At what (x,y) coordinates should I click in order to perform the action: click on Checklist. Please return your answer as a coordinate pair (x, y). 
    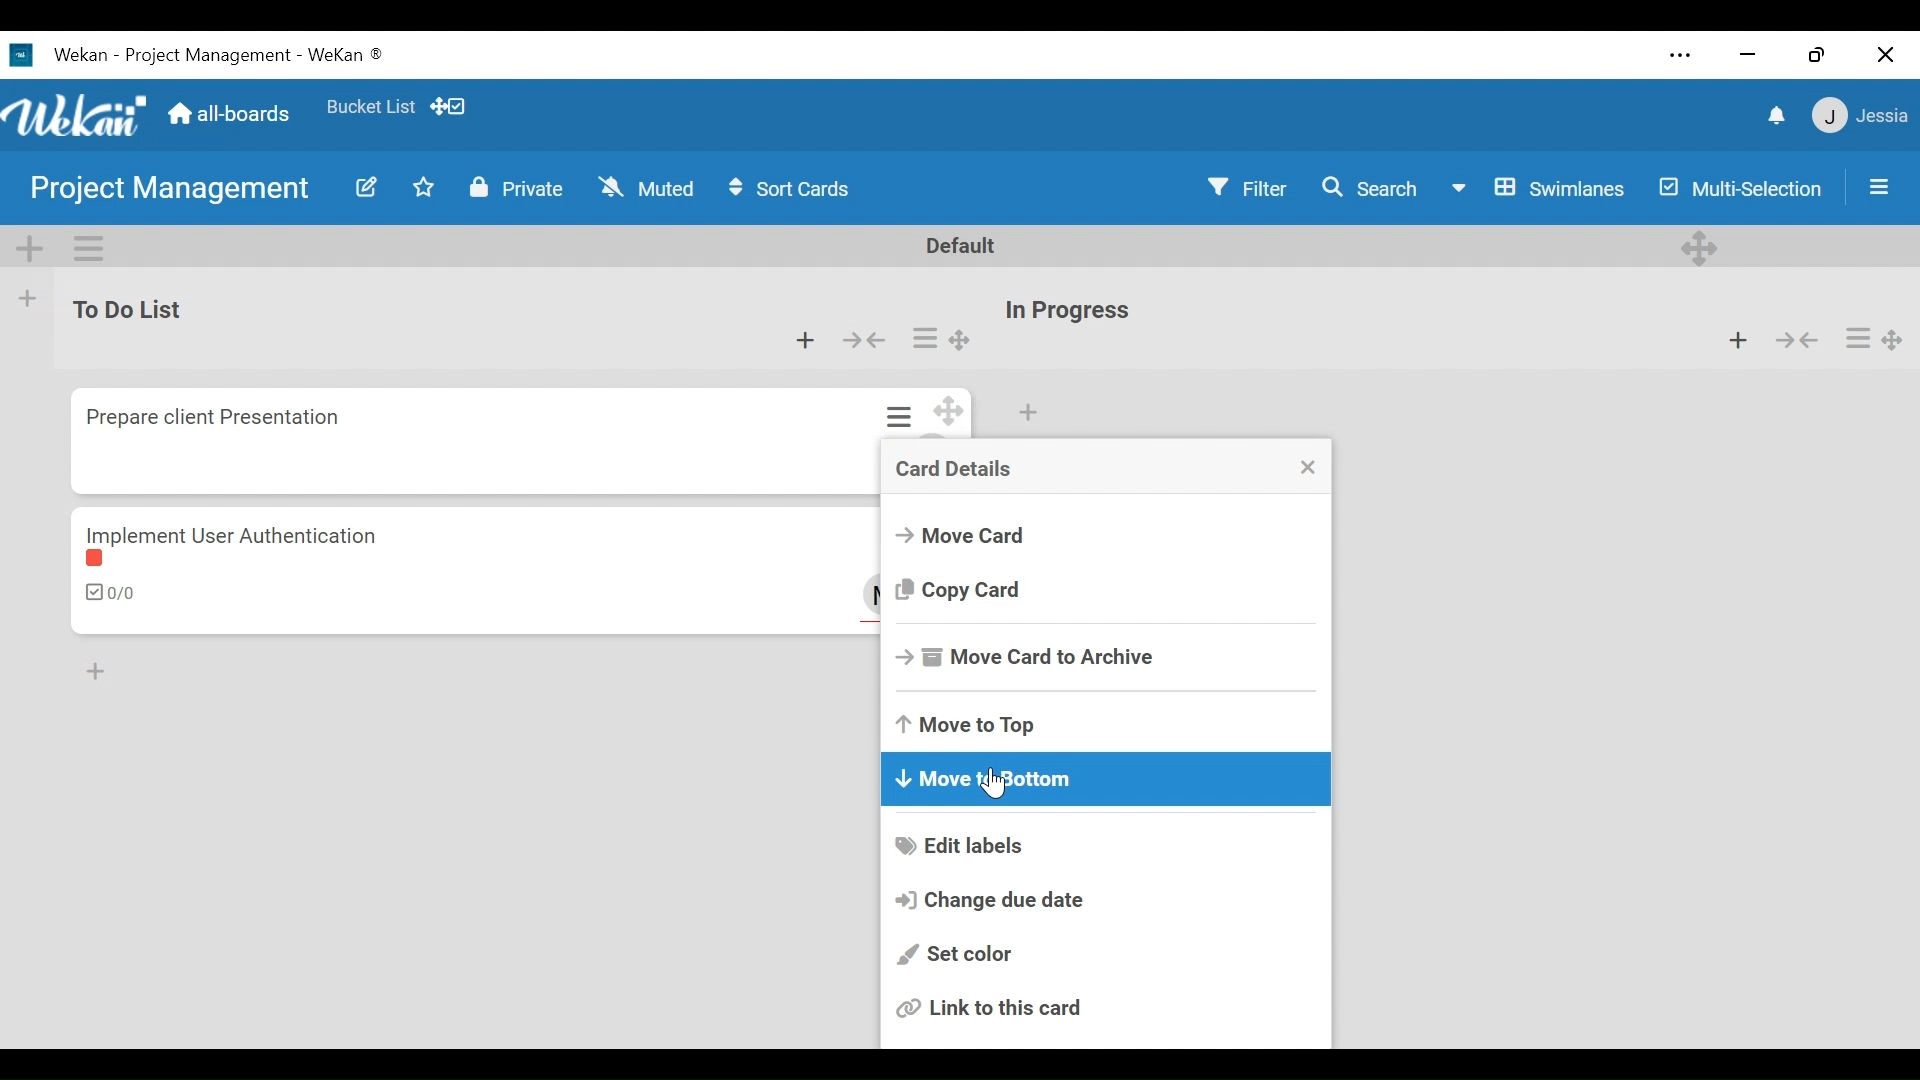
    Looking at the image, I should click on (112, 592).